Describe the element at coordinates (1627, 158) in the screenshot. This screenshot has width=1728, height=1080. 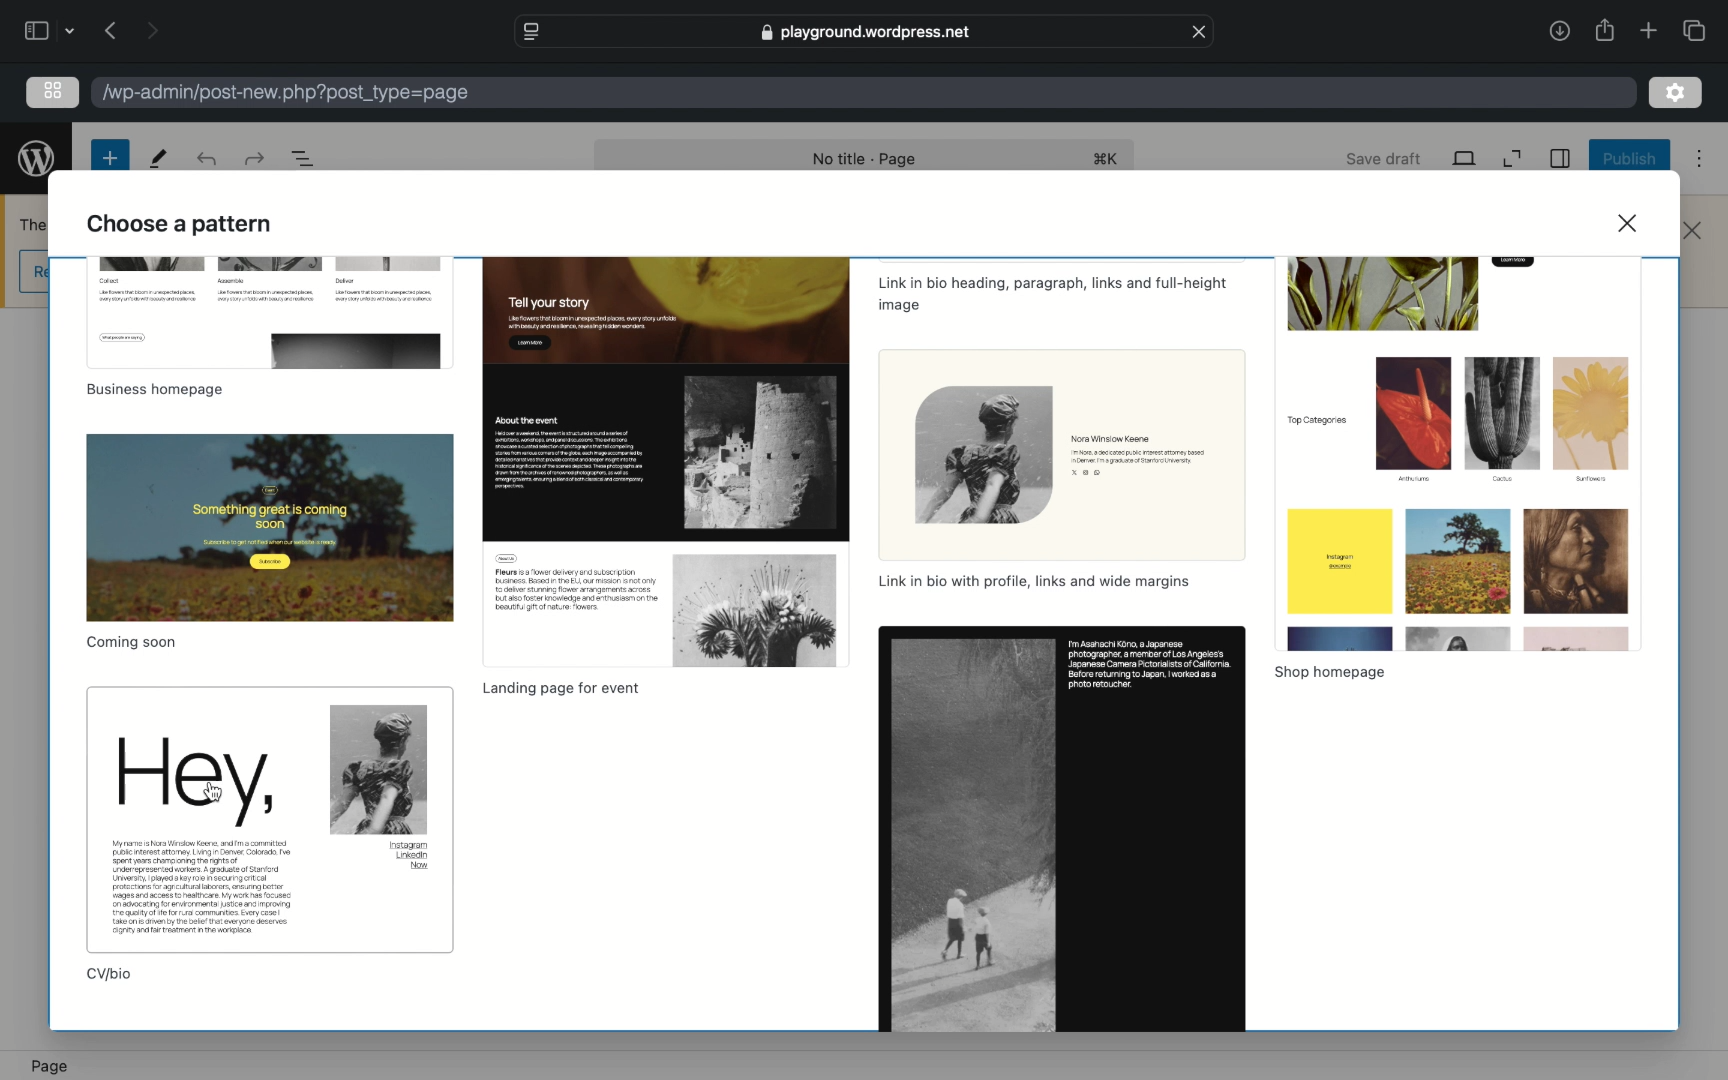
I see `publish` at that location.